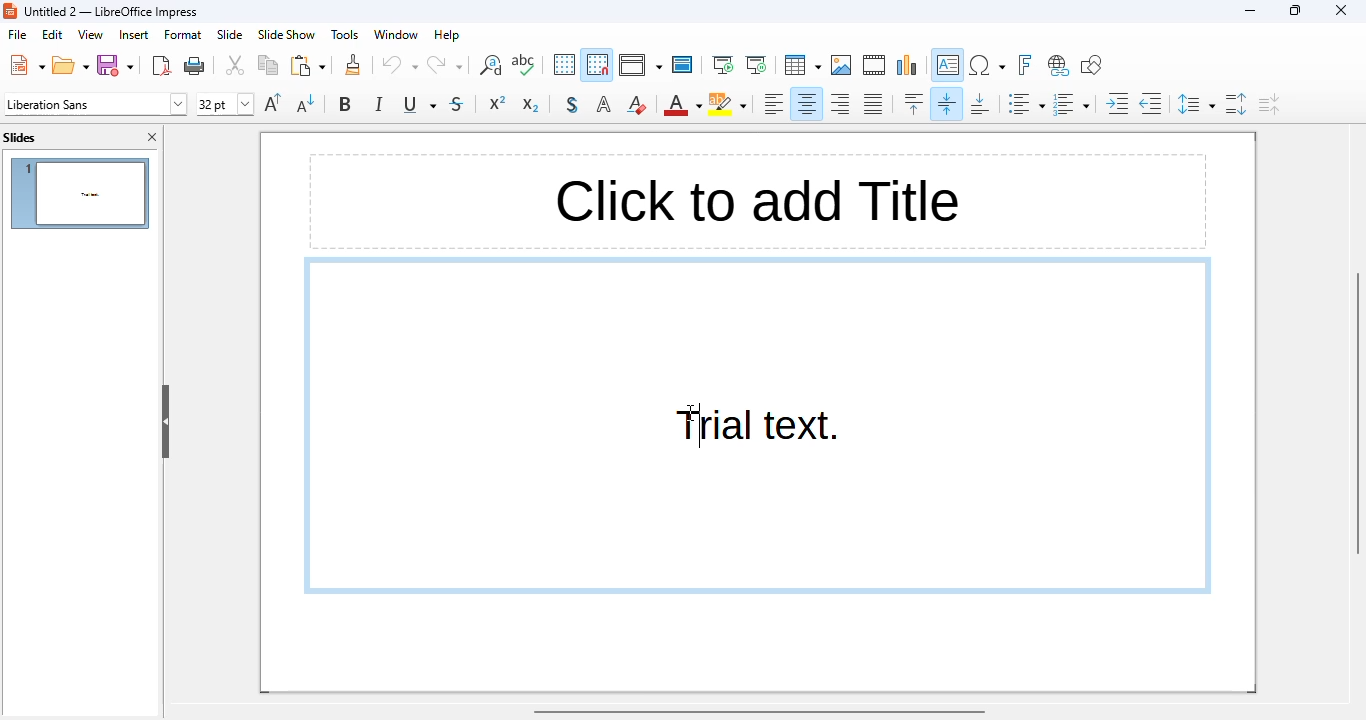 The image size is (1366, 720). What do you see at coordinates (306, 103) in the screenshot?
I see `decrease font size` at bounding box center [306, 103].